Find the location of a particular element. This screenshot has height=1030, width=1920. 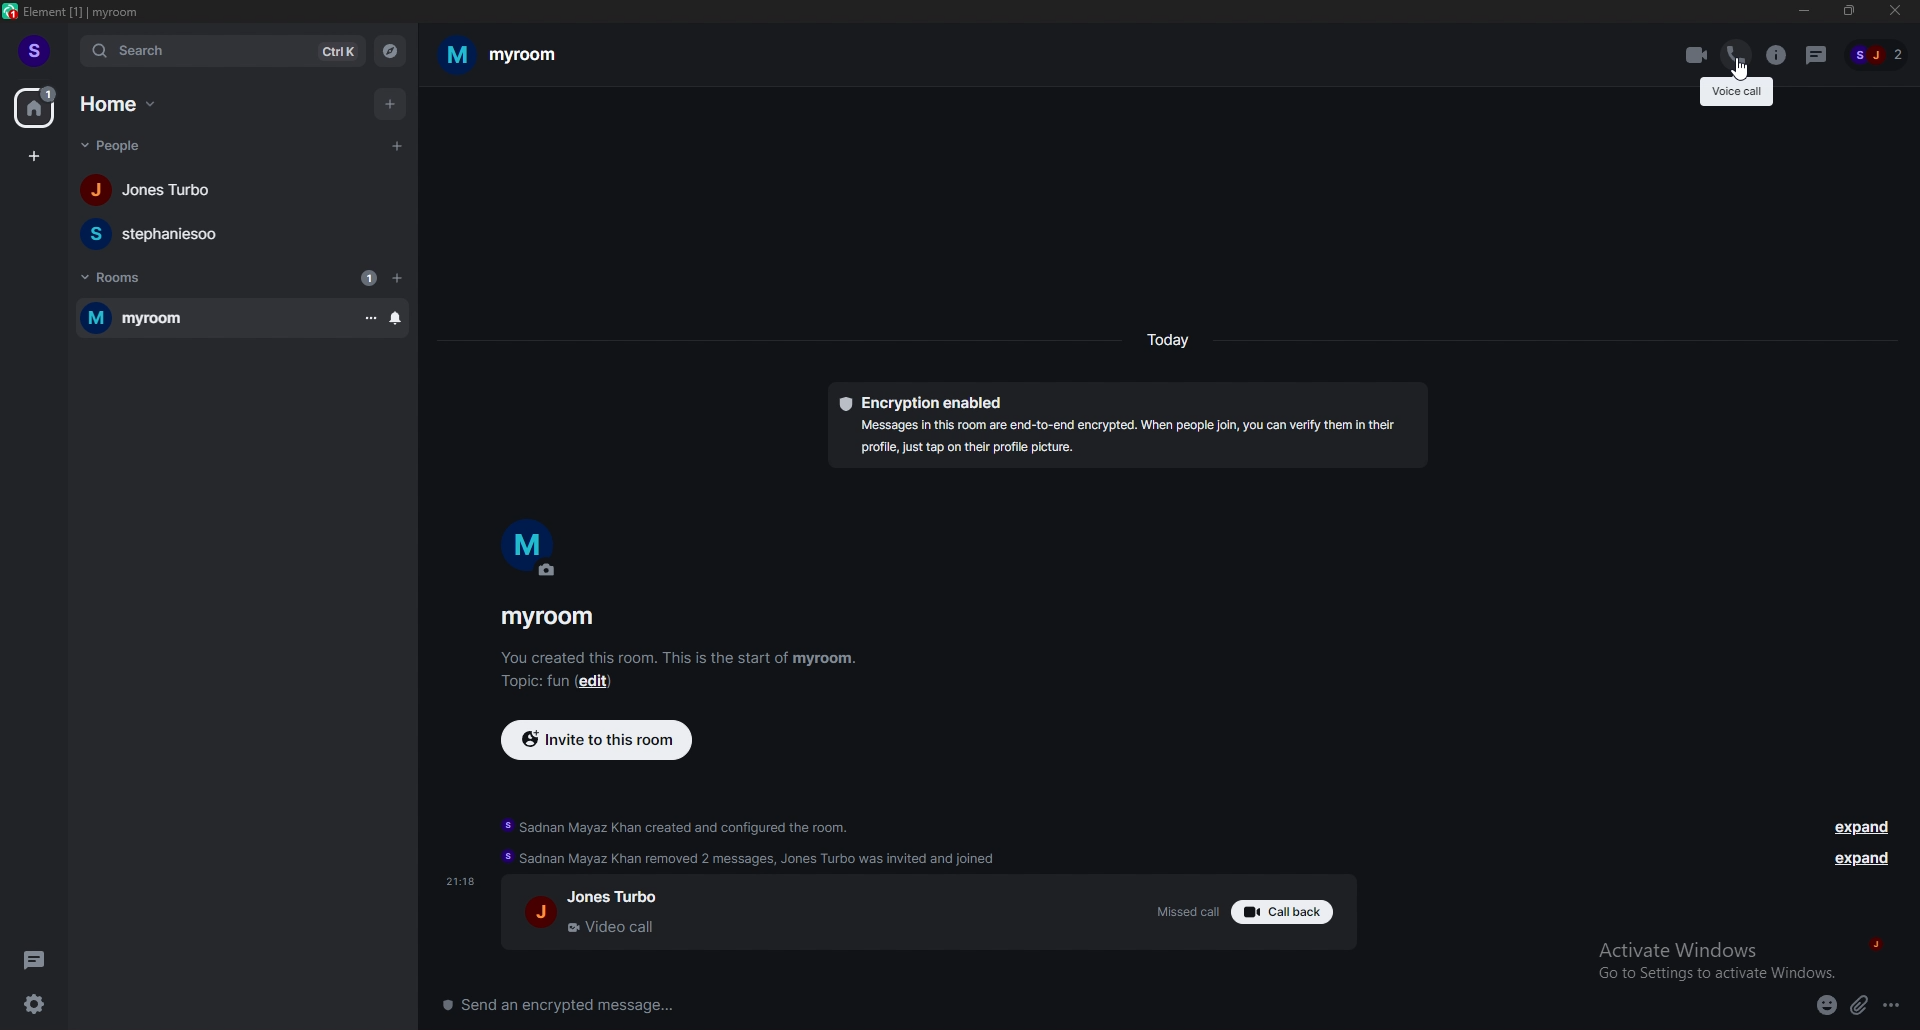

edit is located at coordinates (603, 680).